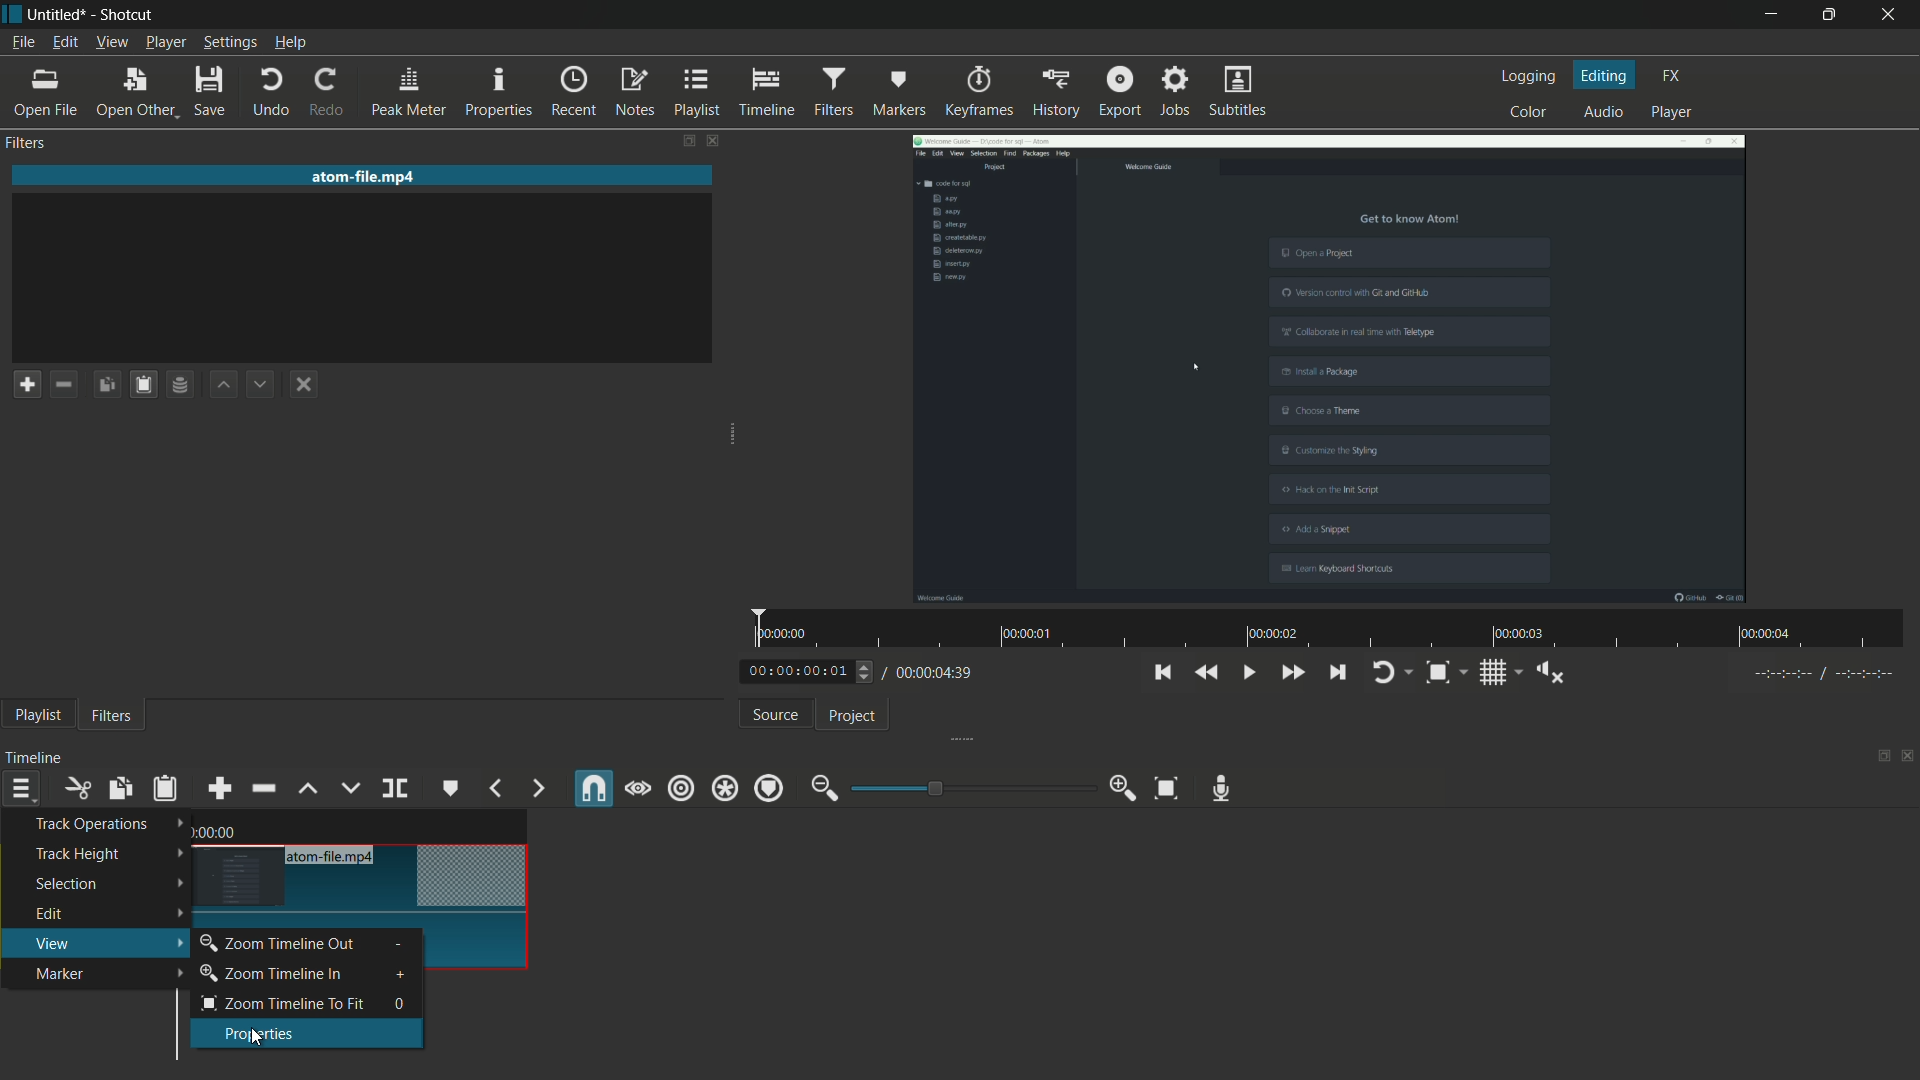  Describe the element at coordinates (105, 914) in the screenshot. I see `edit` at that location.